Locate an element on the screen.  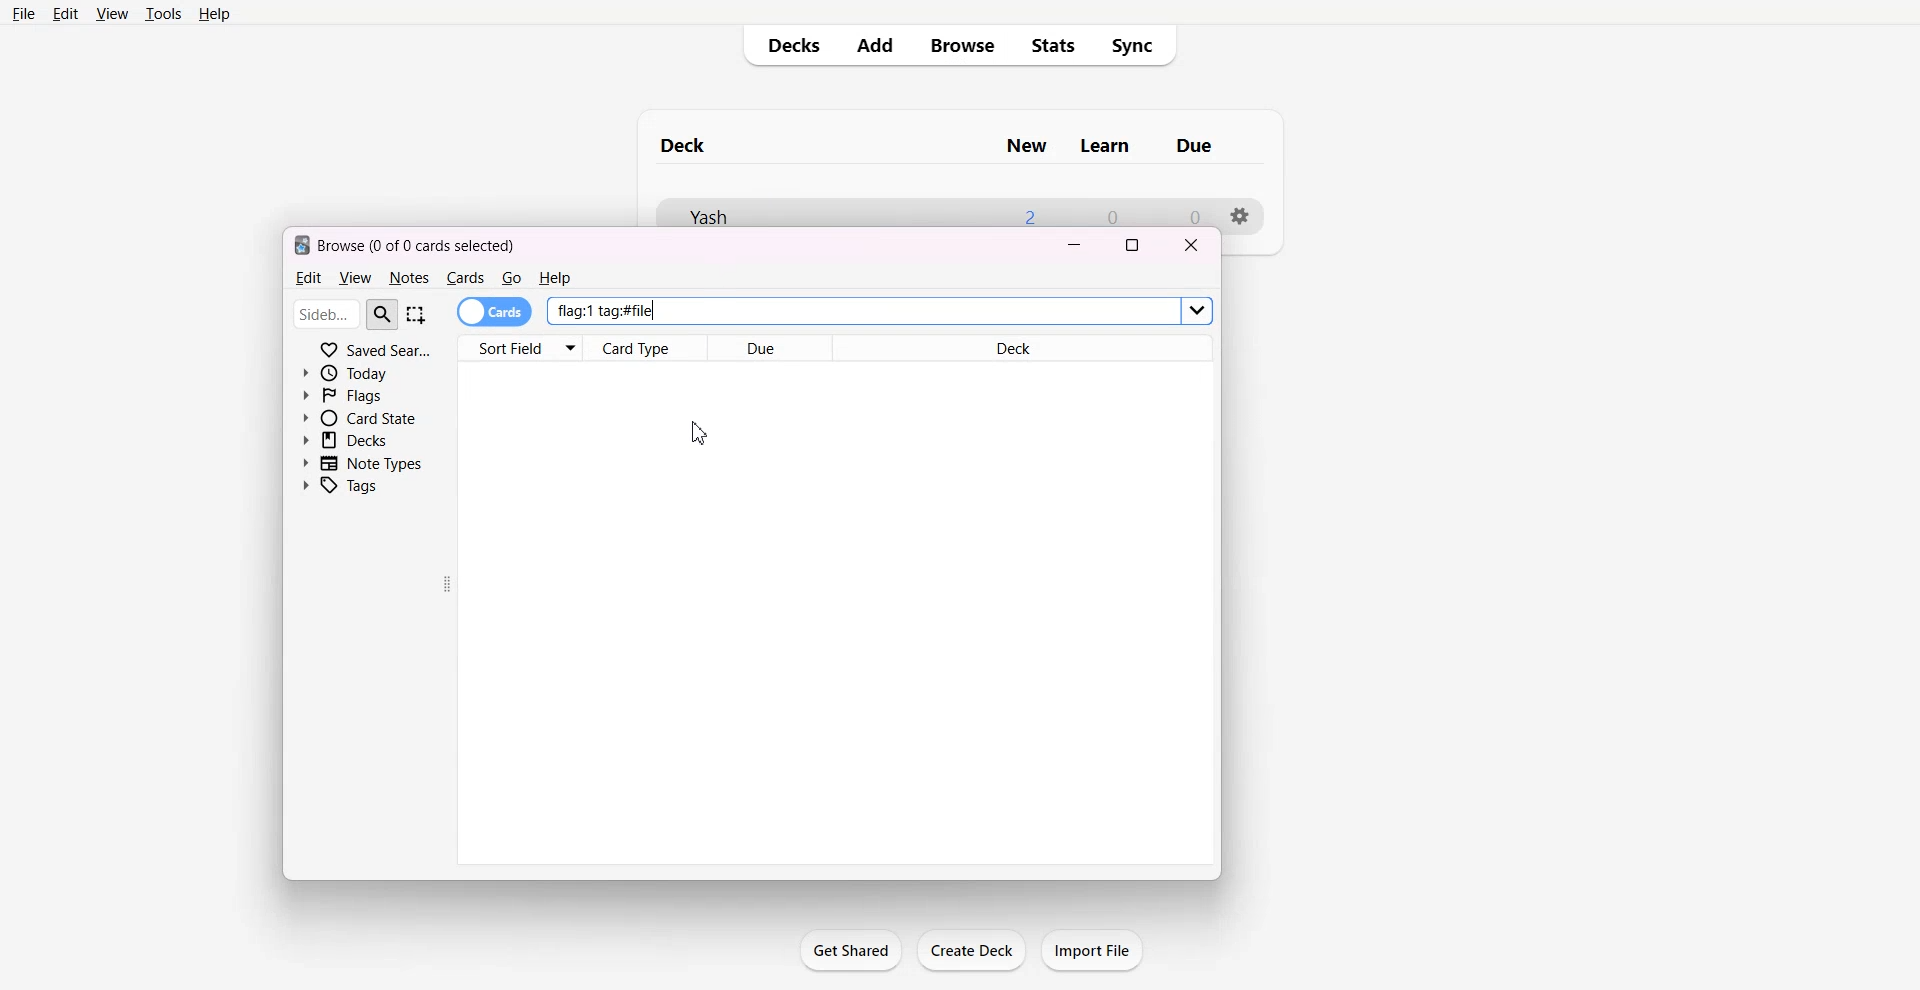
flag: 1 tag:#file is located at coordinates (878, 308).